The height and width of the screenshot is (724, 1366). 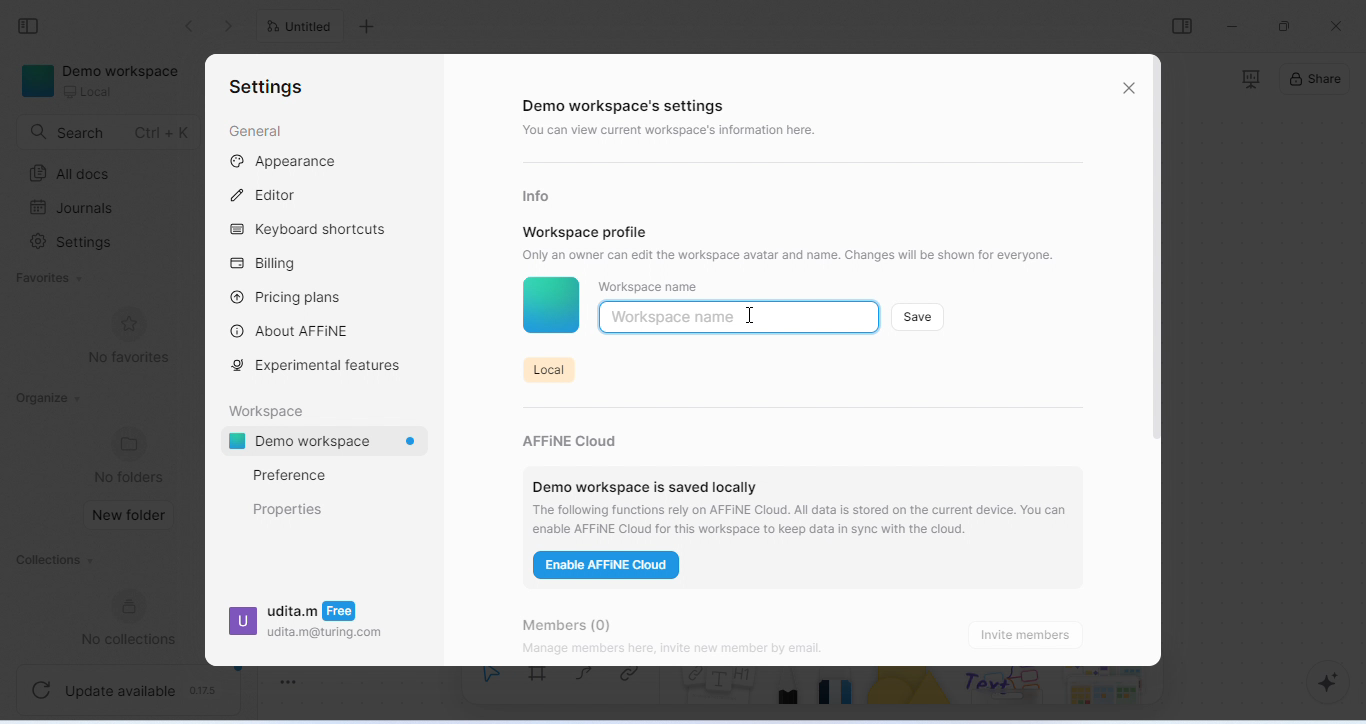 What do you see at coordinates (190, 26) in the screenshot?
I see `go back` at bounding box center [190, 26].